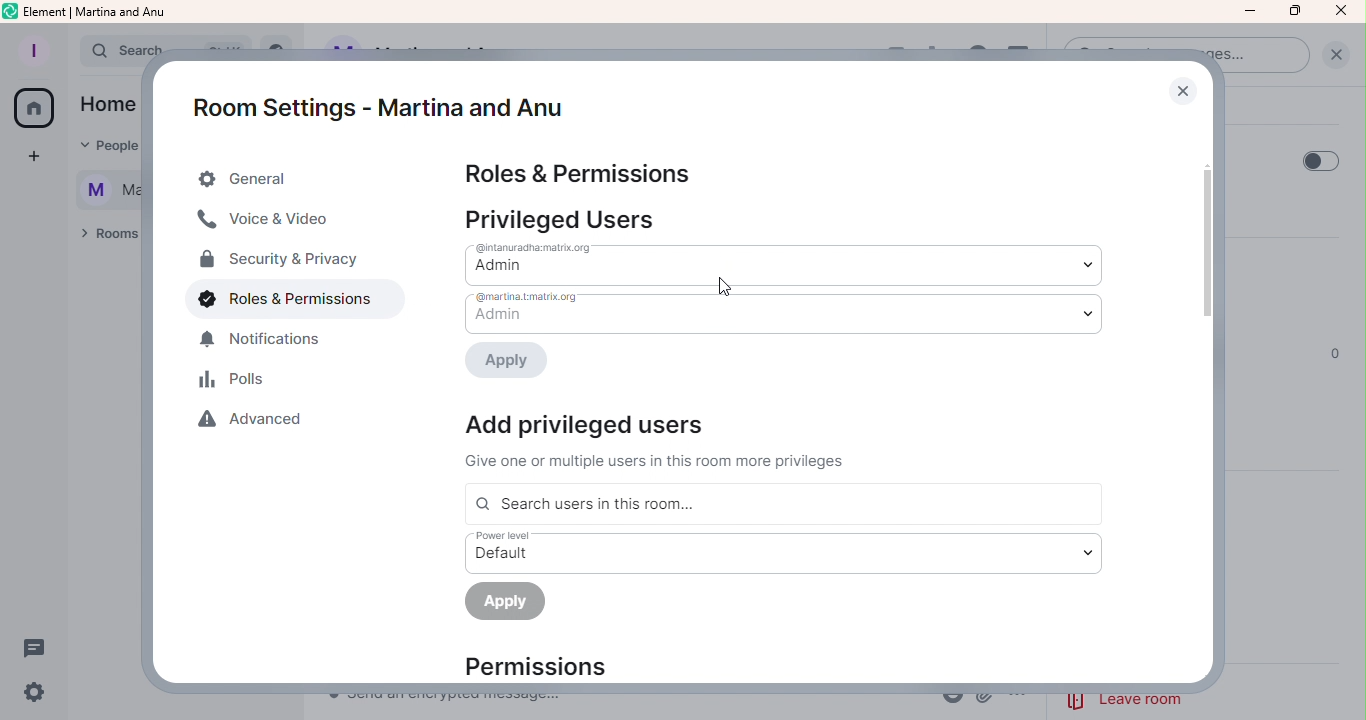 This screenshot has height=720, width=1366. What do you see at coordinates (527, 364) in the screenshot?
I see `Apply` at bounding box center [527, 364].